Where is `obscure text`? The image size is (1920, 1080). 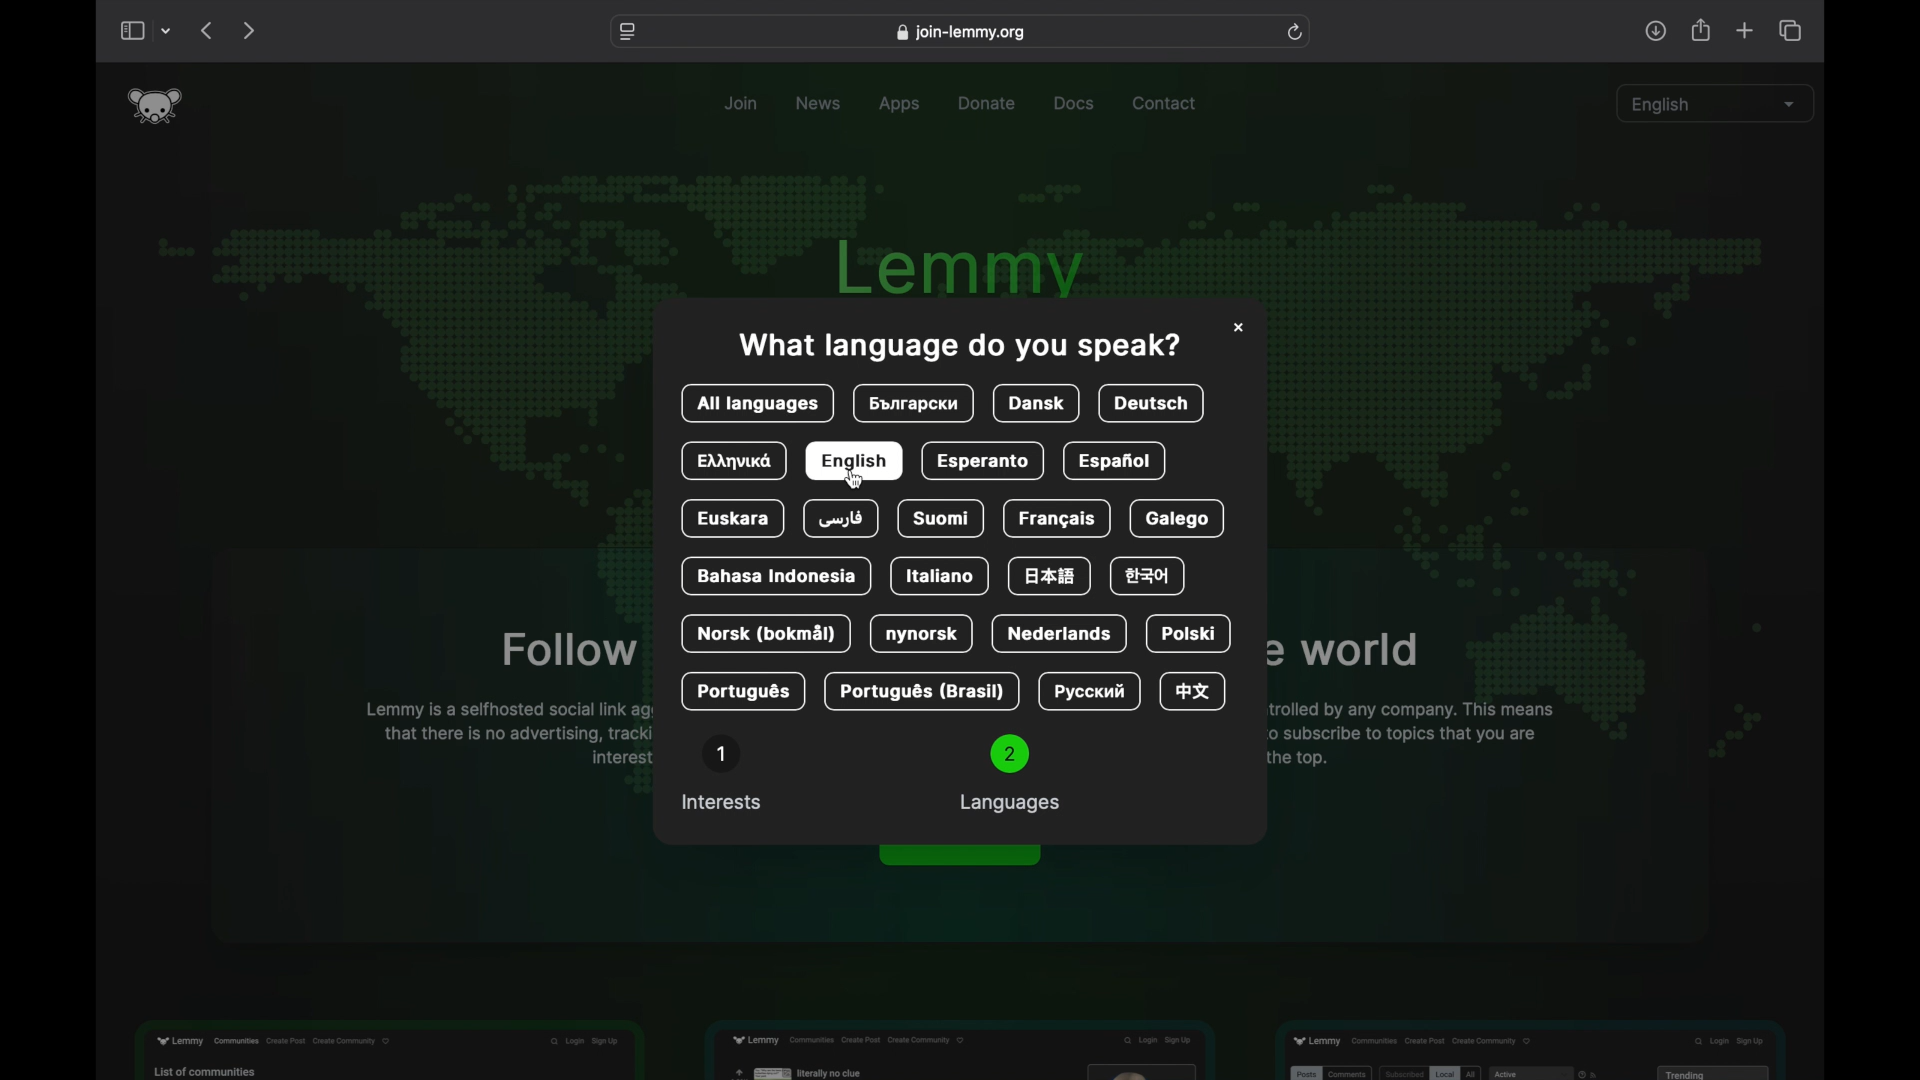
obscure text is located at coordinates (1410, 732).